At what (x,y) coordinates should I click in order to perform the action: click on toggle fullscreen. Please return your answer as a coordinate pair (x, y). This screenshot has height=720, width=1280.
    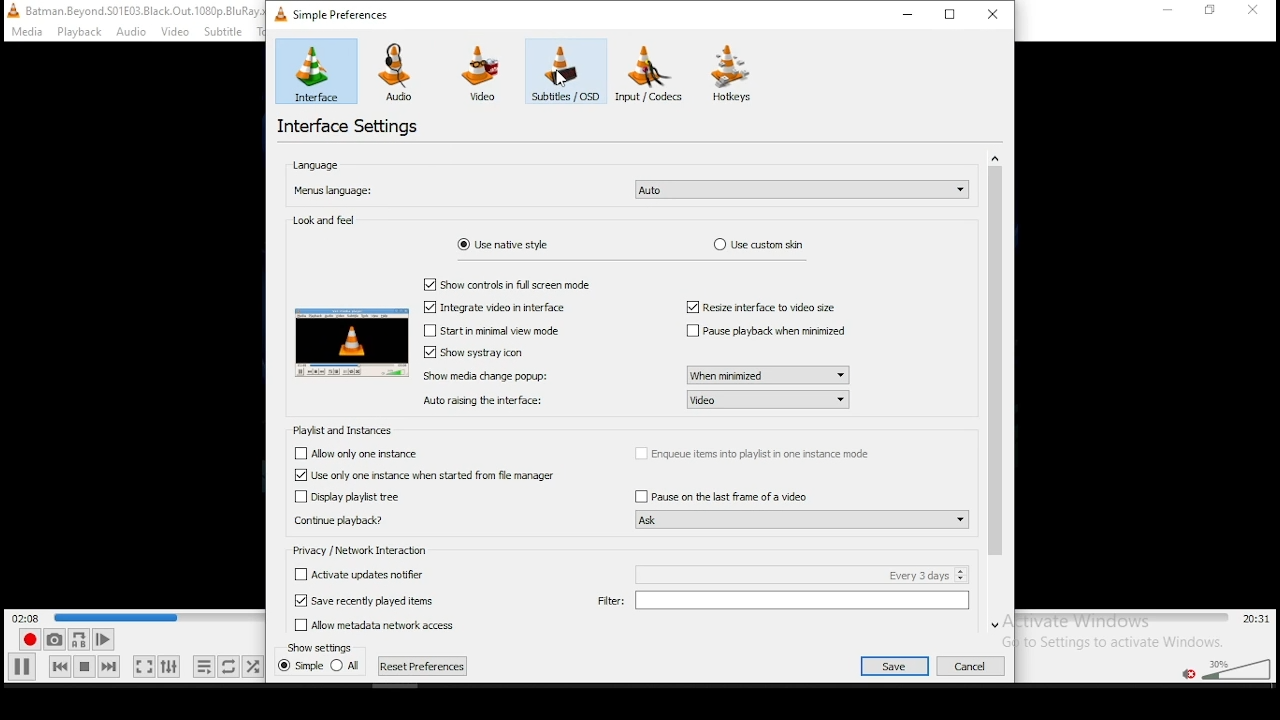
    Looking at the image, I should click on (142, 666).